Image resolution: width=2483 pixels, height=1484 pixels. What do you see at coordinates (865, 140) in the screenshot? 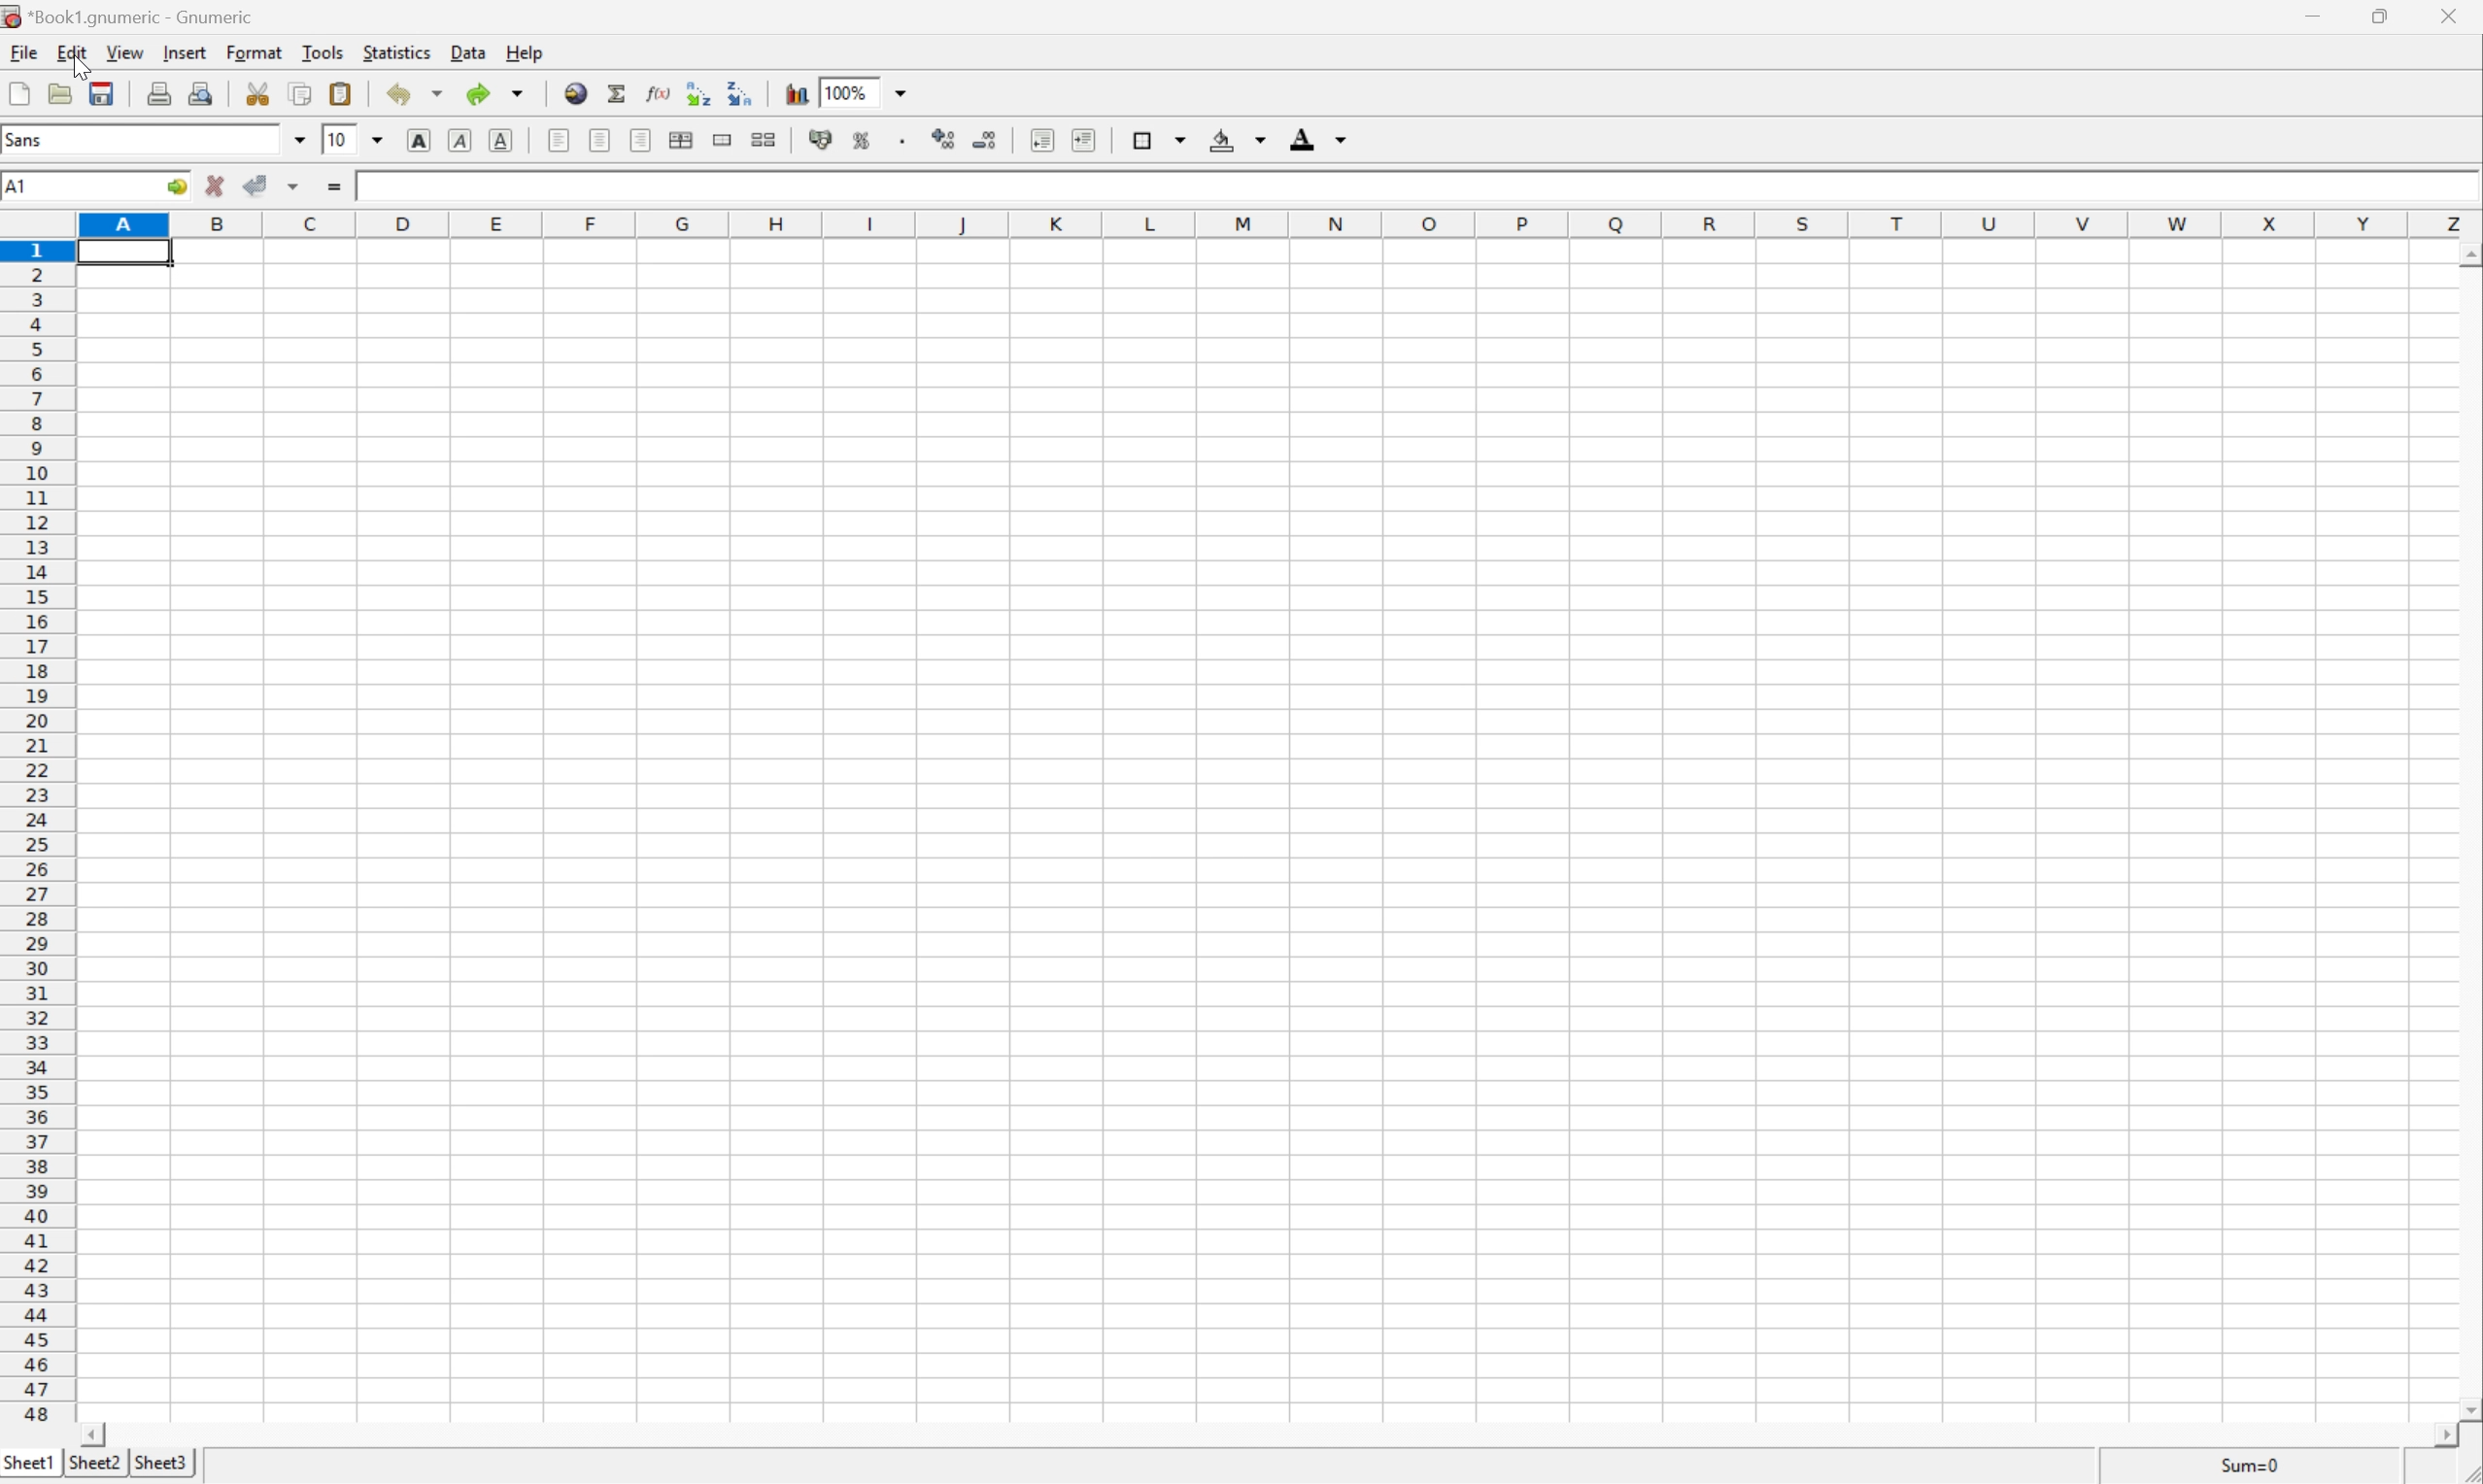
I see `format selection as percentage` at bounding box center [865, 140].